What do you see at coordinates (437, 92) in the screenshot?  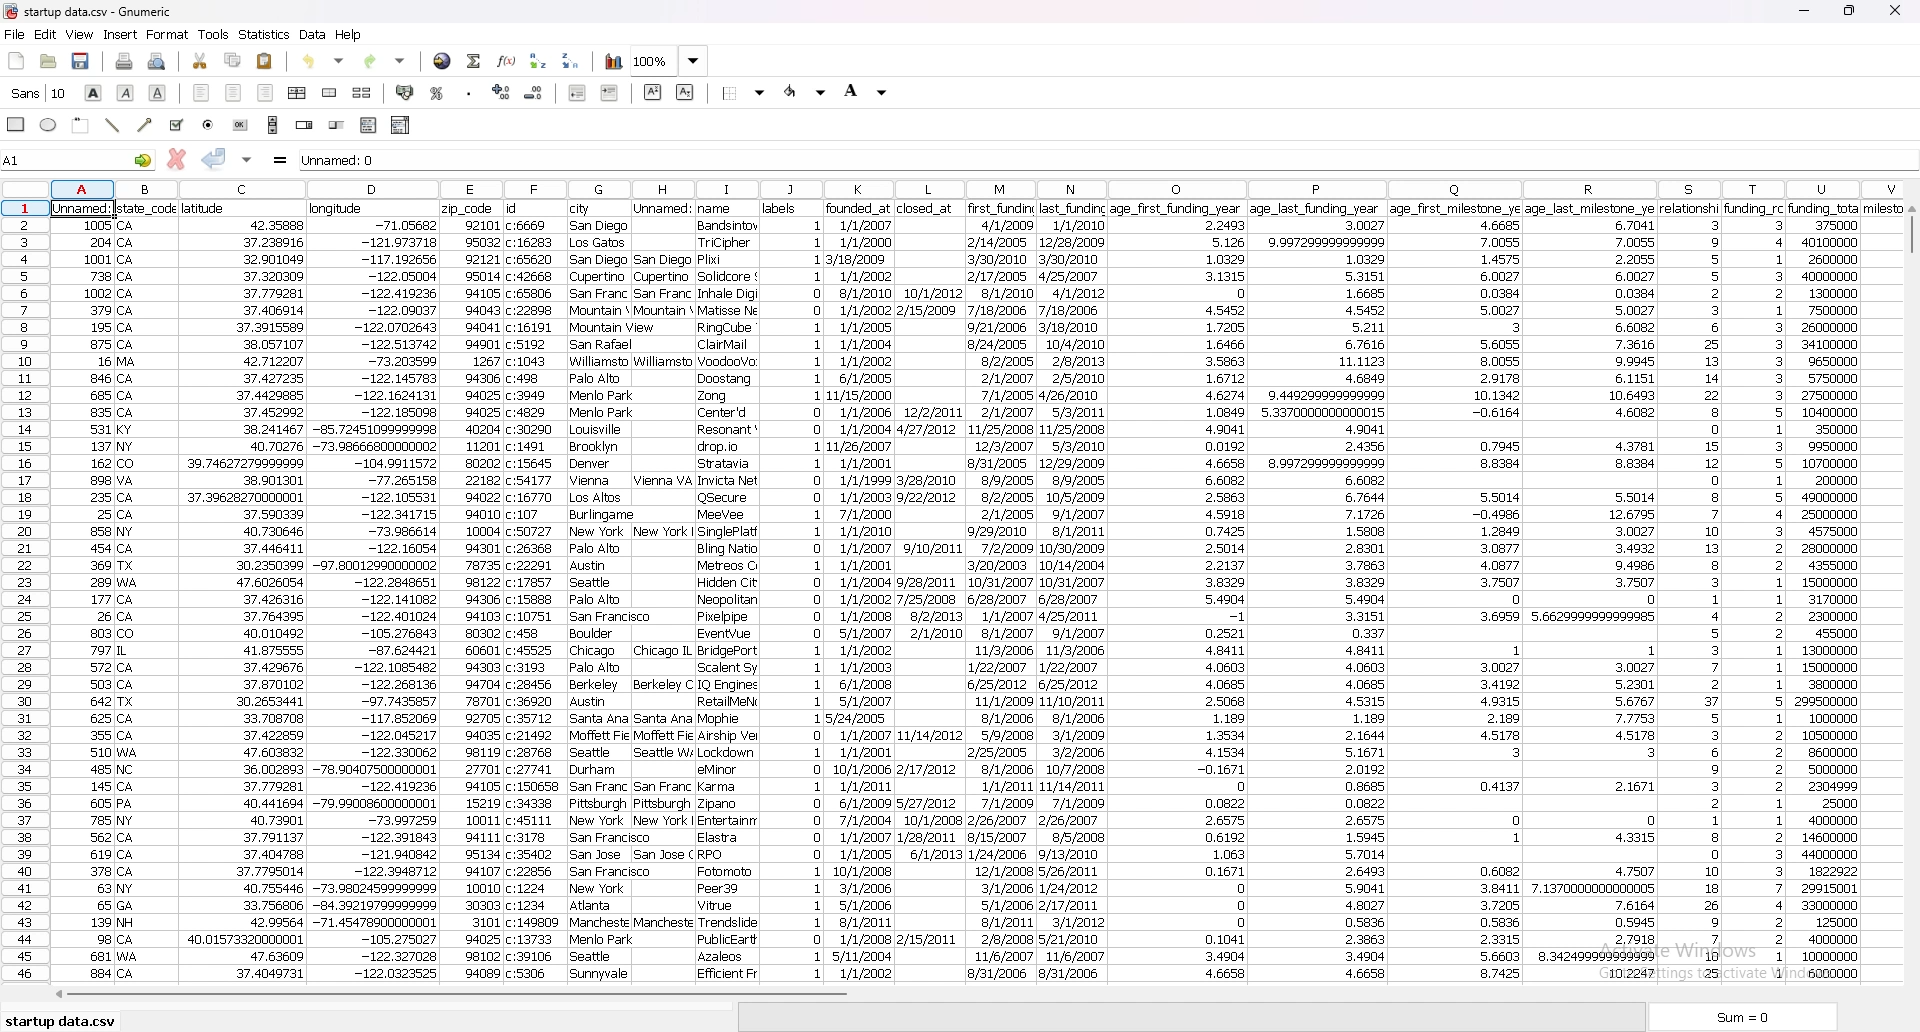 I see `percentage` at bounding box center [437, 92].